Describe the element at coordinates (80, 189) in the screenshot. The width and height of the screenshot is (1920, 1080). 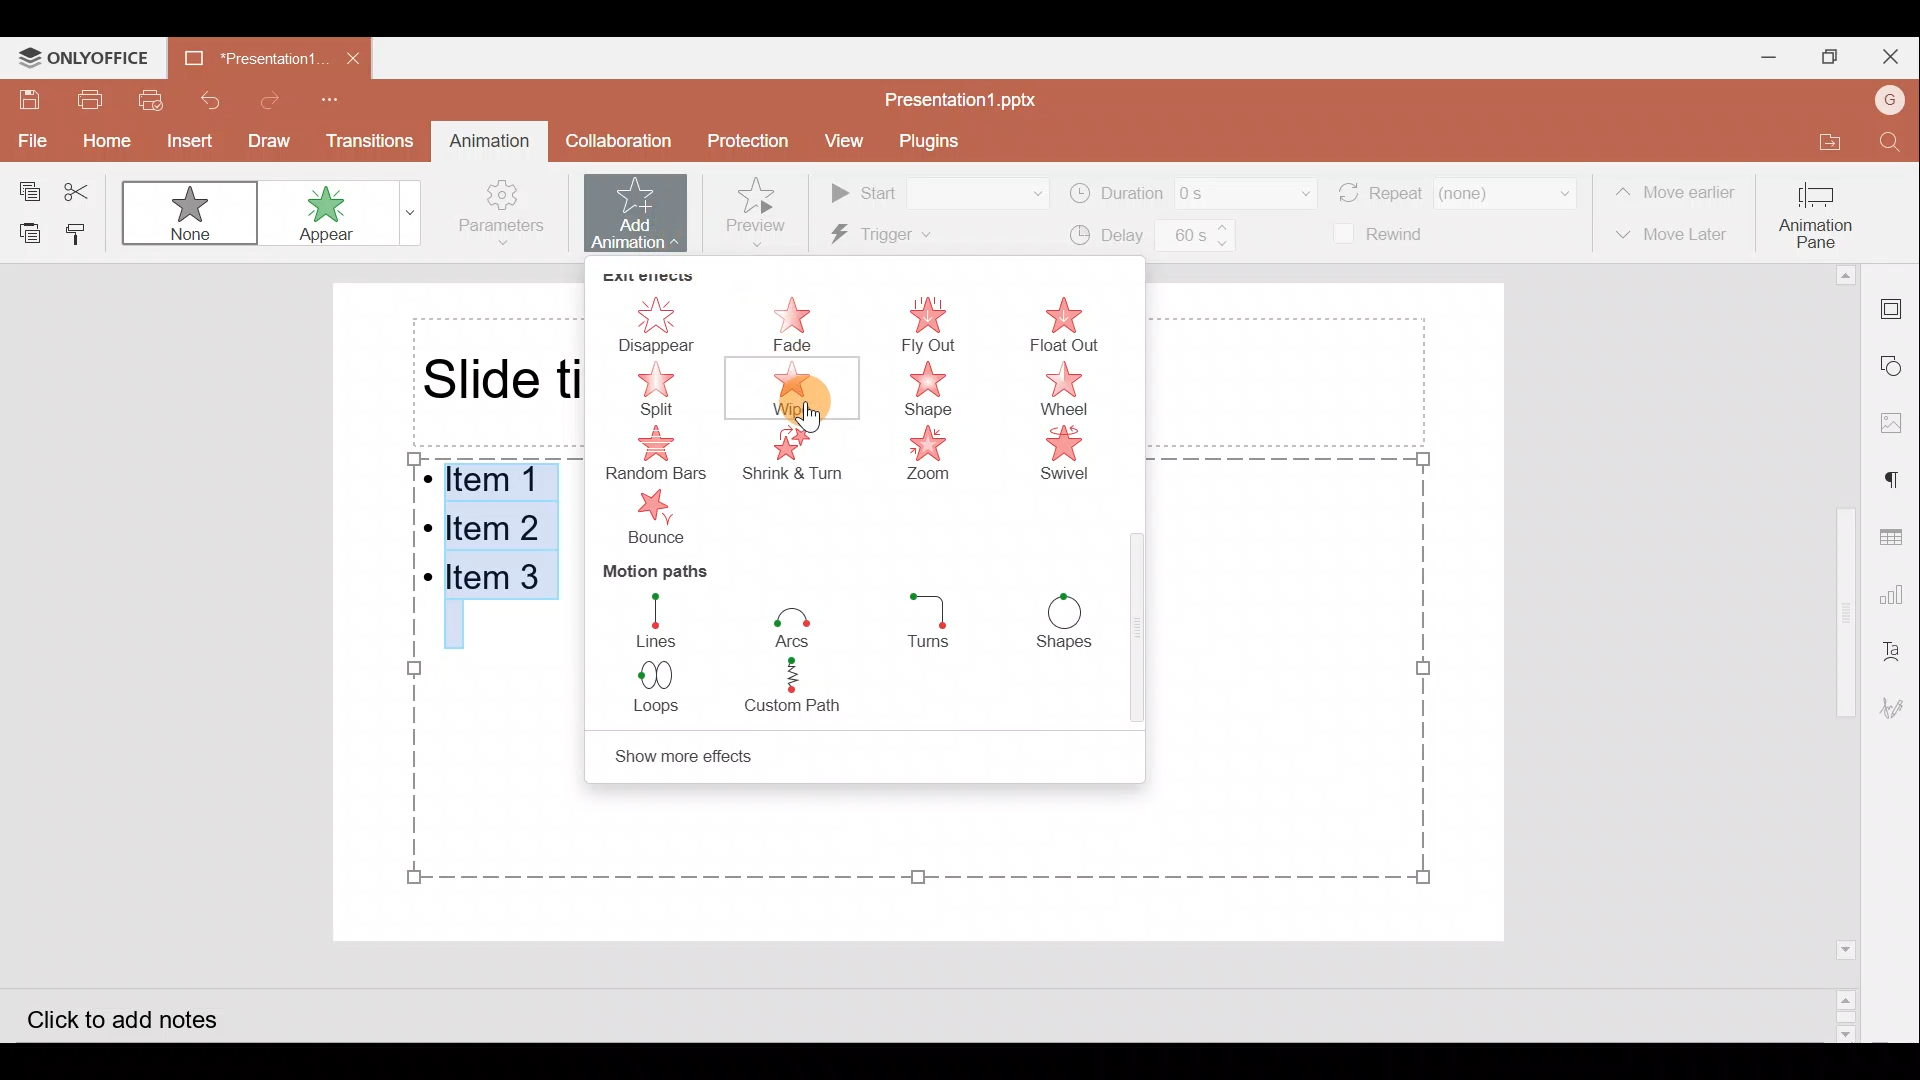
I see `Cut` at that location.